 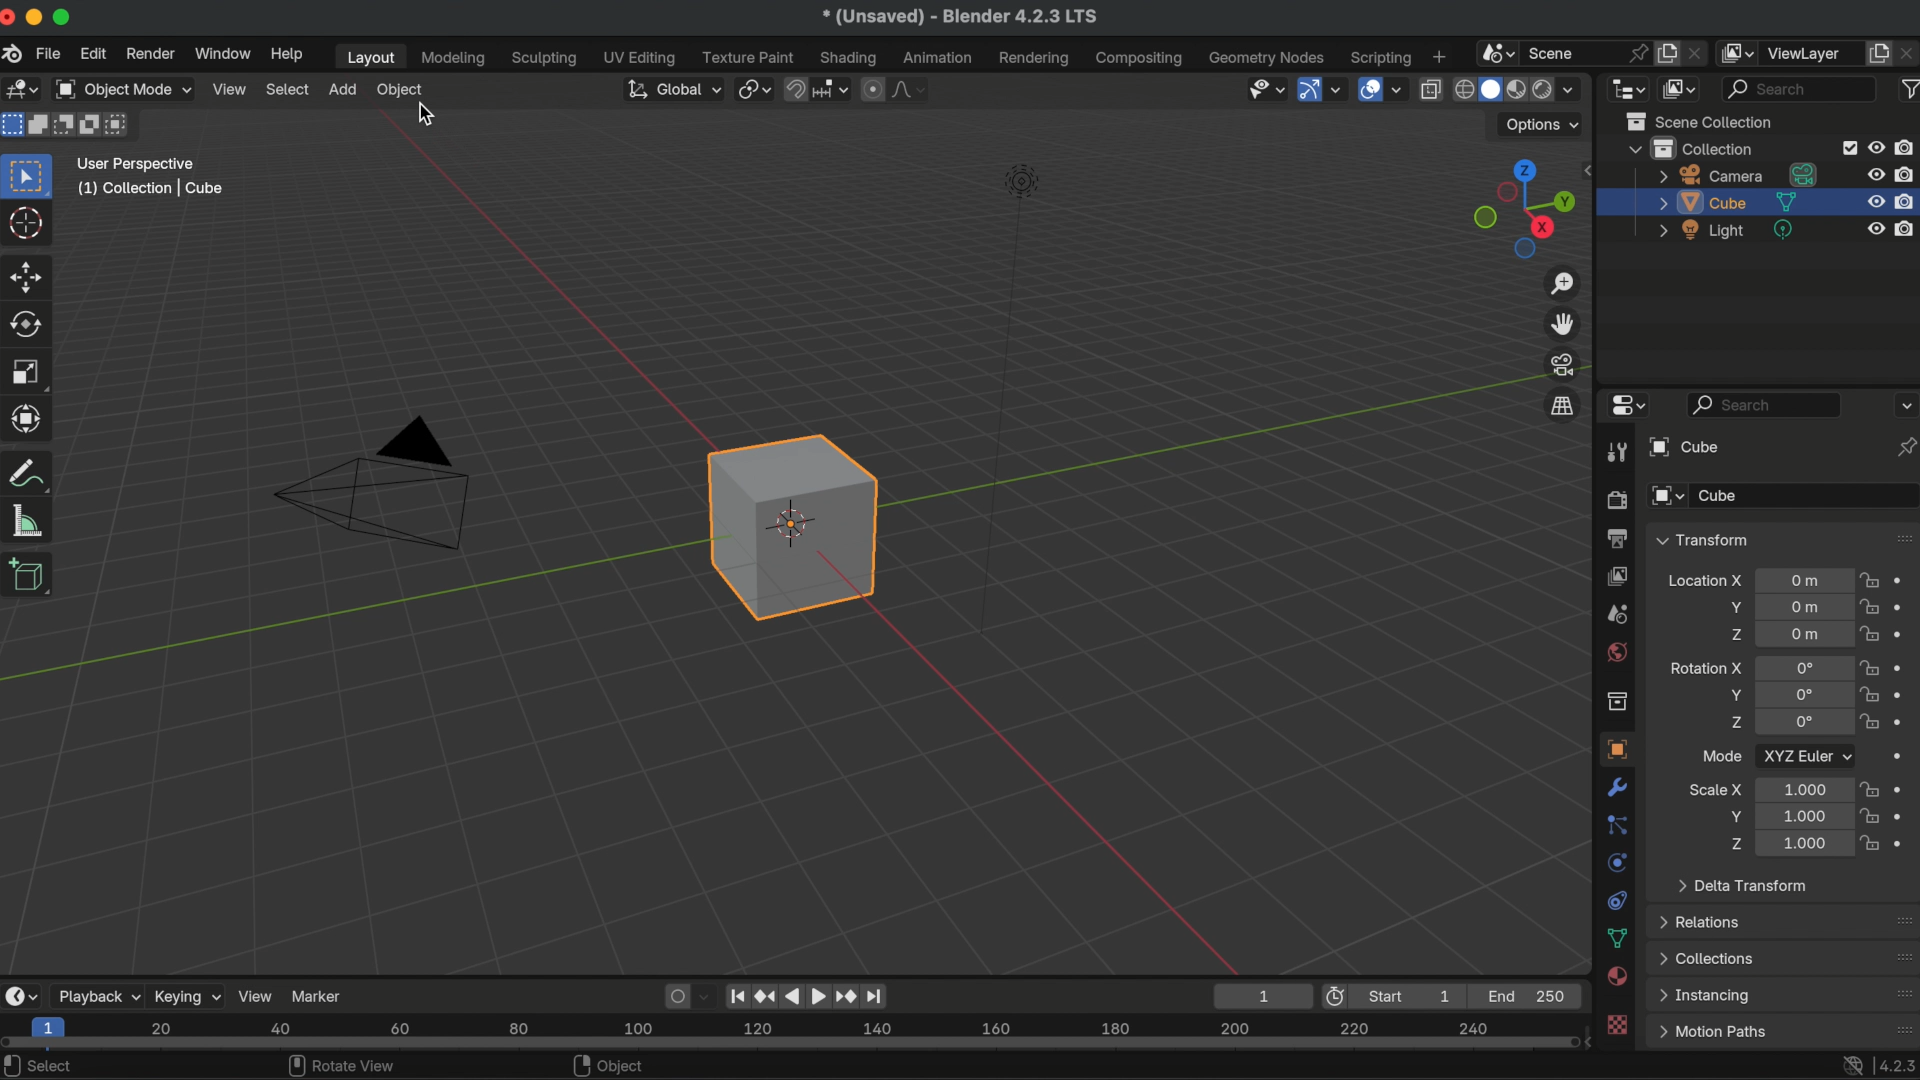 What do you see at coordinates (1528, 995) in the screenshot?
I see `End 250` at bounding box center [1528, 995].